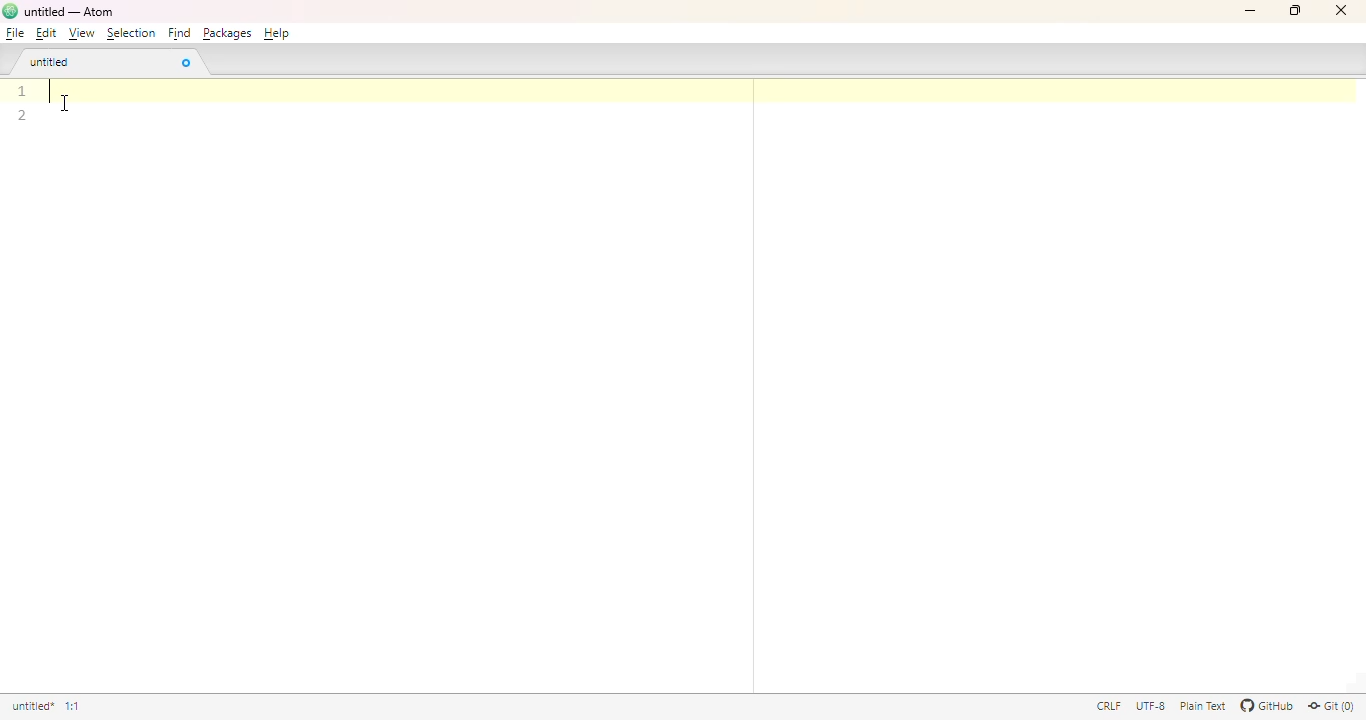 The width and height of the screenshot is (1366, 720). What do you see at coordinates (1251, 11) in the screenshot?
I see `minimize` at bounding box center [1251, 11].